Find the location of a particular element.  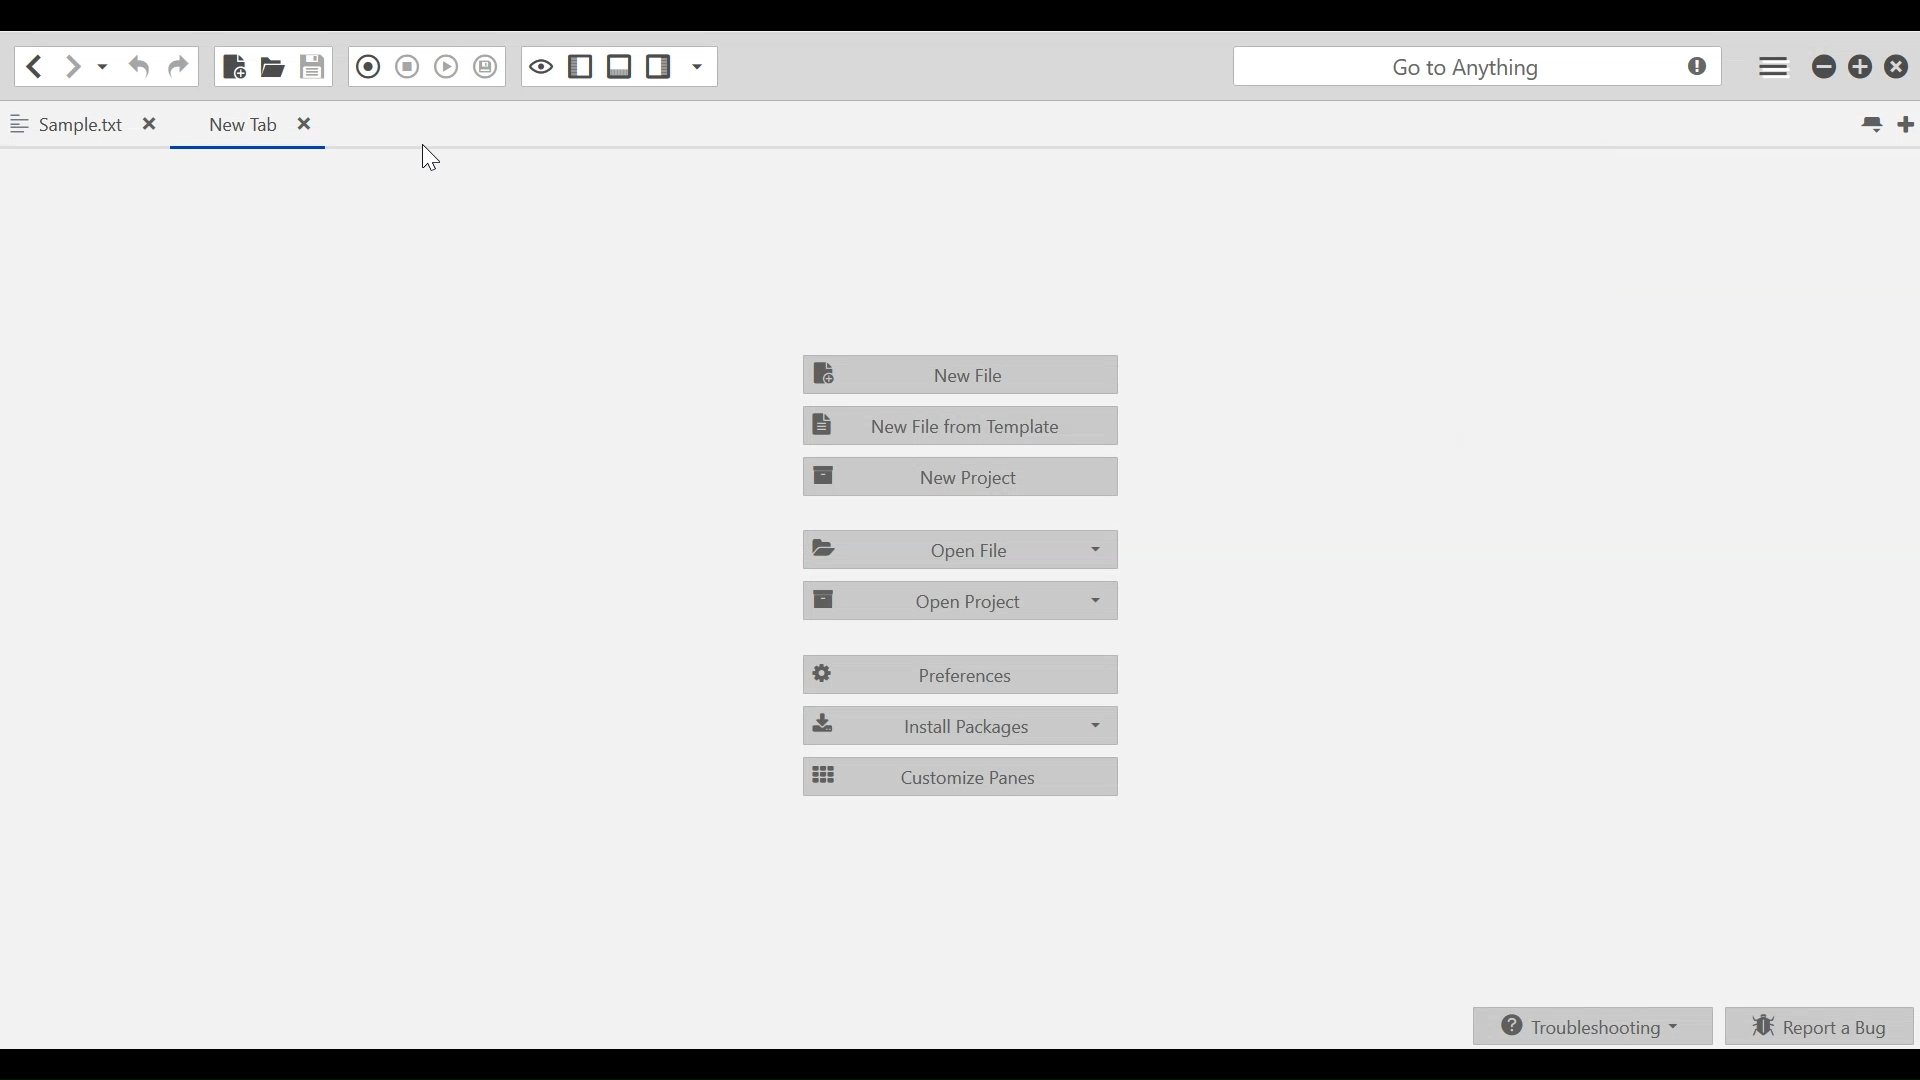

Undo last Action is located at coordinates (141, 66).